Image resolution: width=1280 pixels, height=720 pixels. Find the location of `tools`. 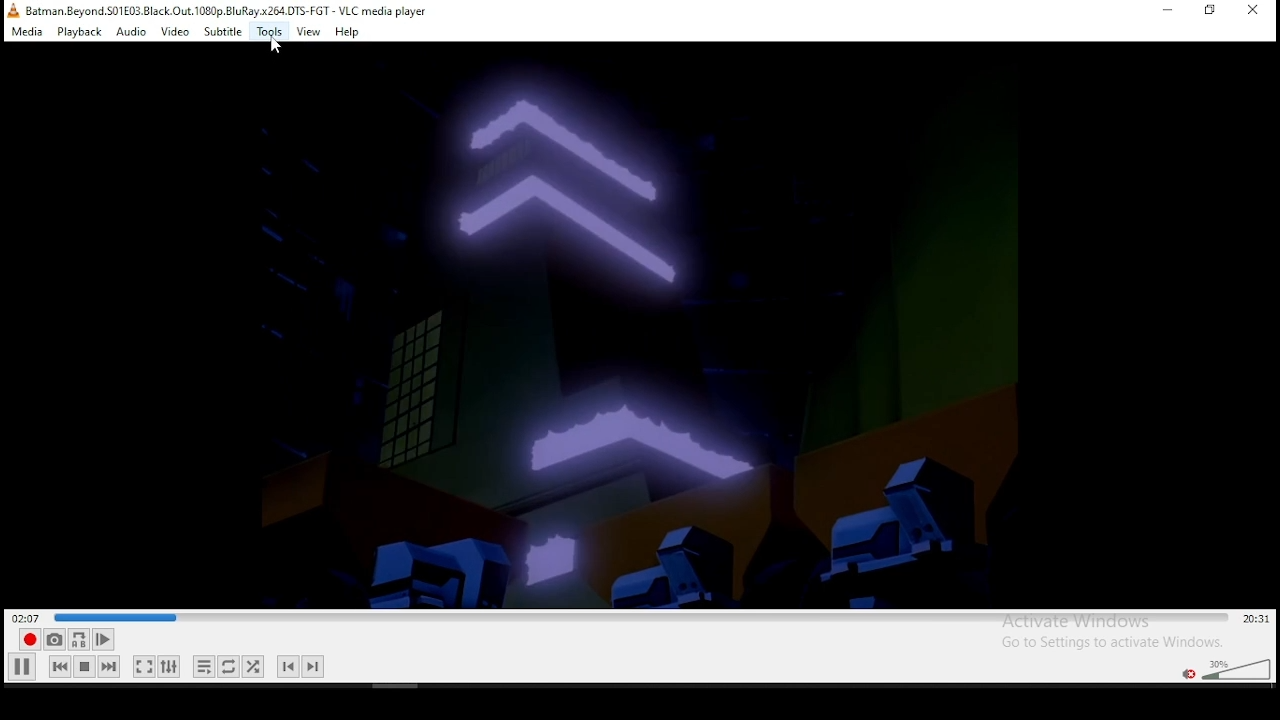

tools is located at coordinates (270, 33).